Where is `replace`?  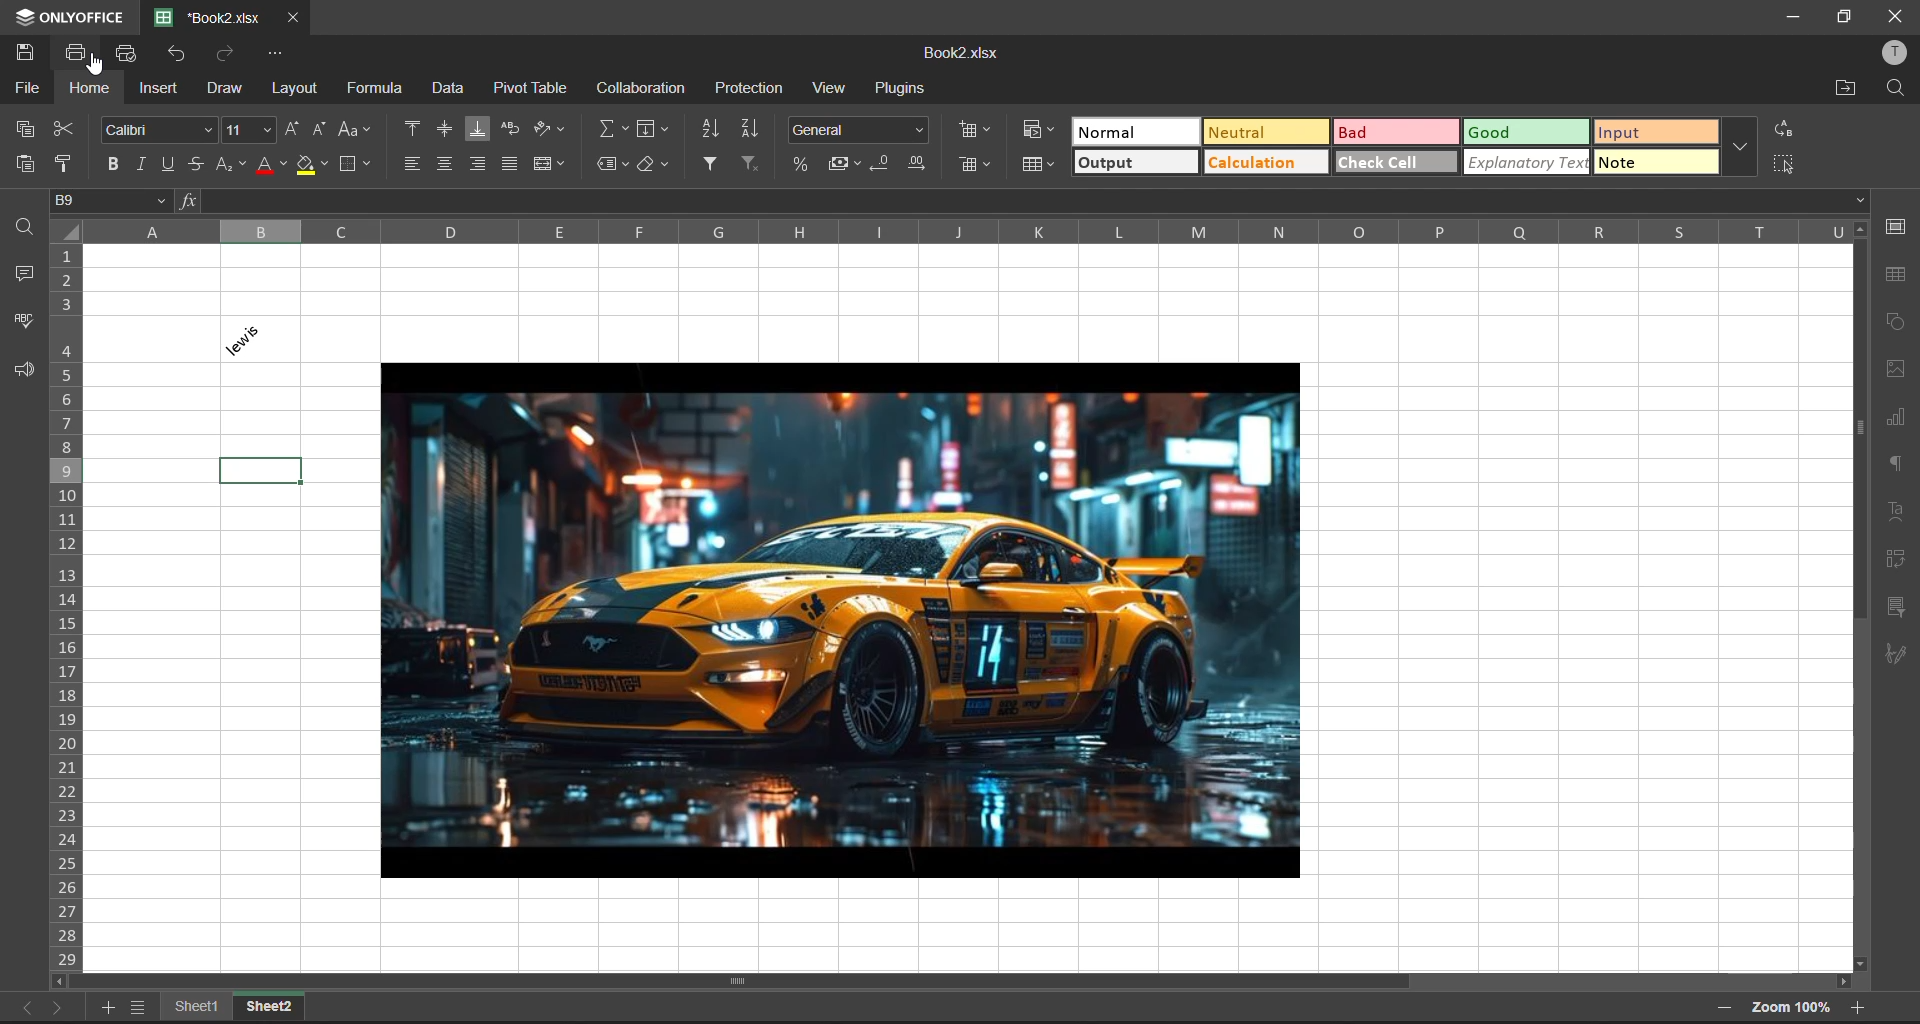
replace is located at coordinates (1785, 129).